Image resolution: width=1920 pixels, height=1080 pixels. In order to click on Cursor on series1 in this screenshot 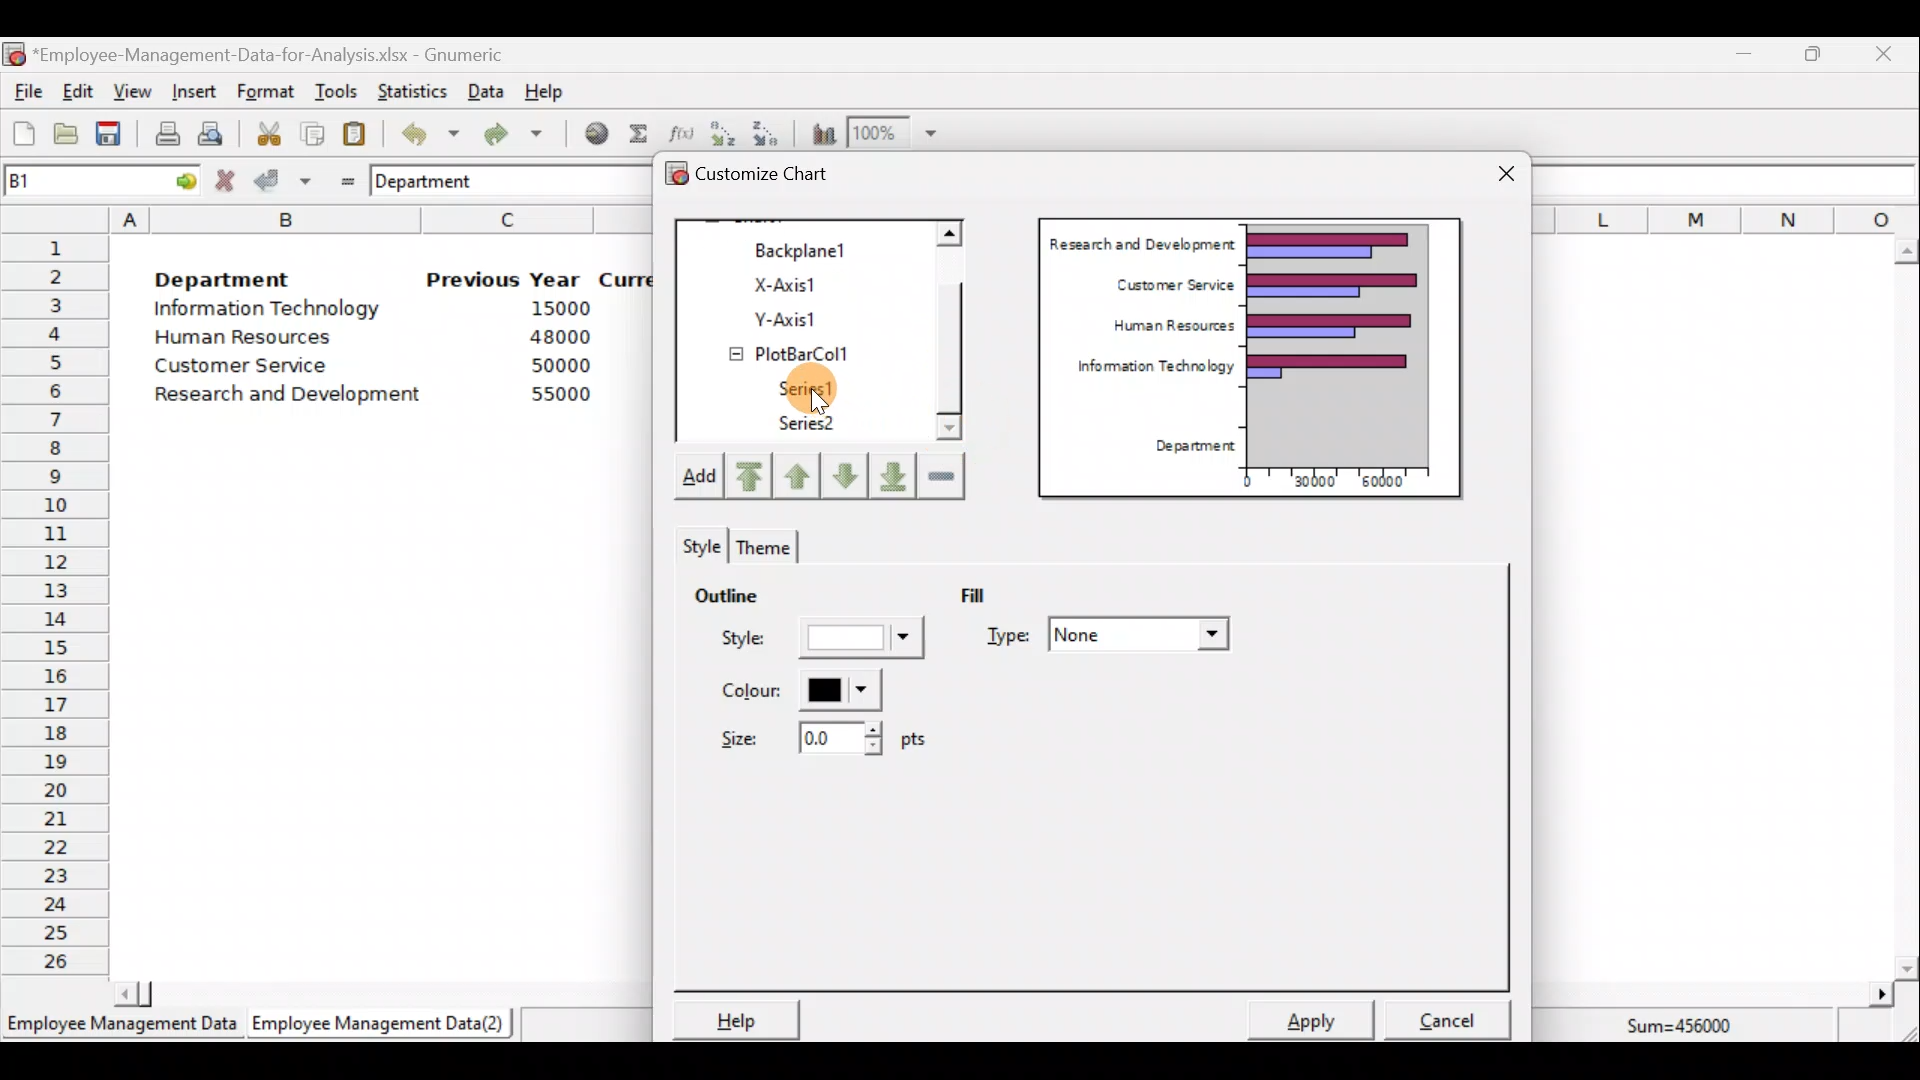, I will do `click(818, 389)`.